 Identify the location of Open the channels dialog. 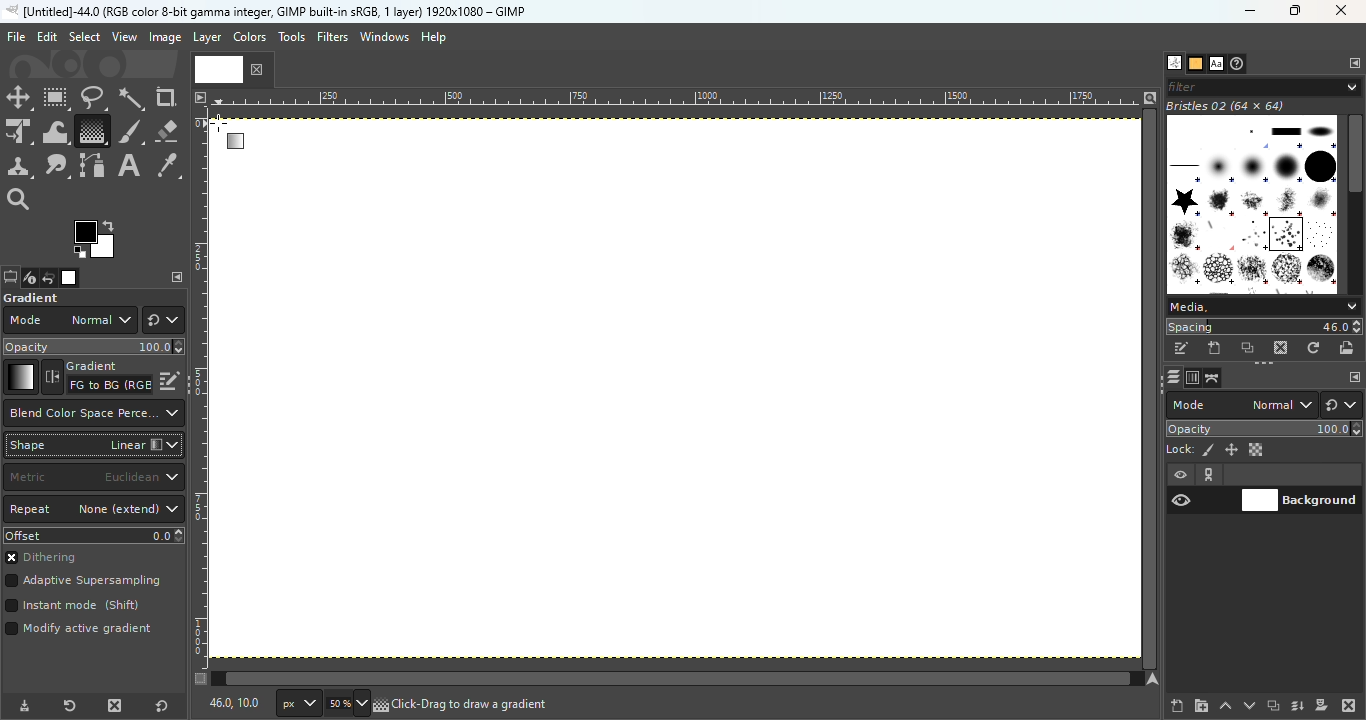
(1191, 376).